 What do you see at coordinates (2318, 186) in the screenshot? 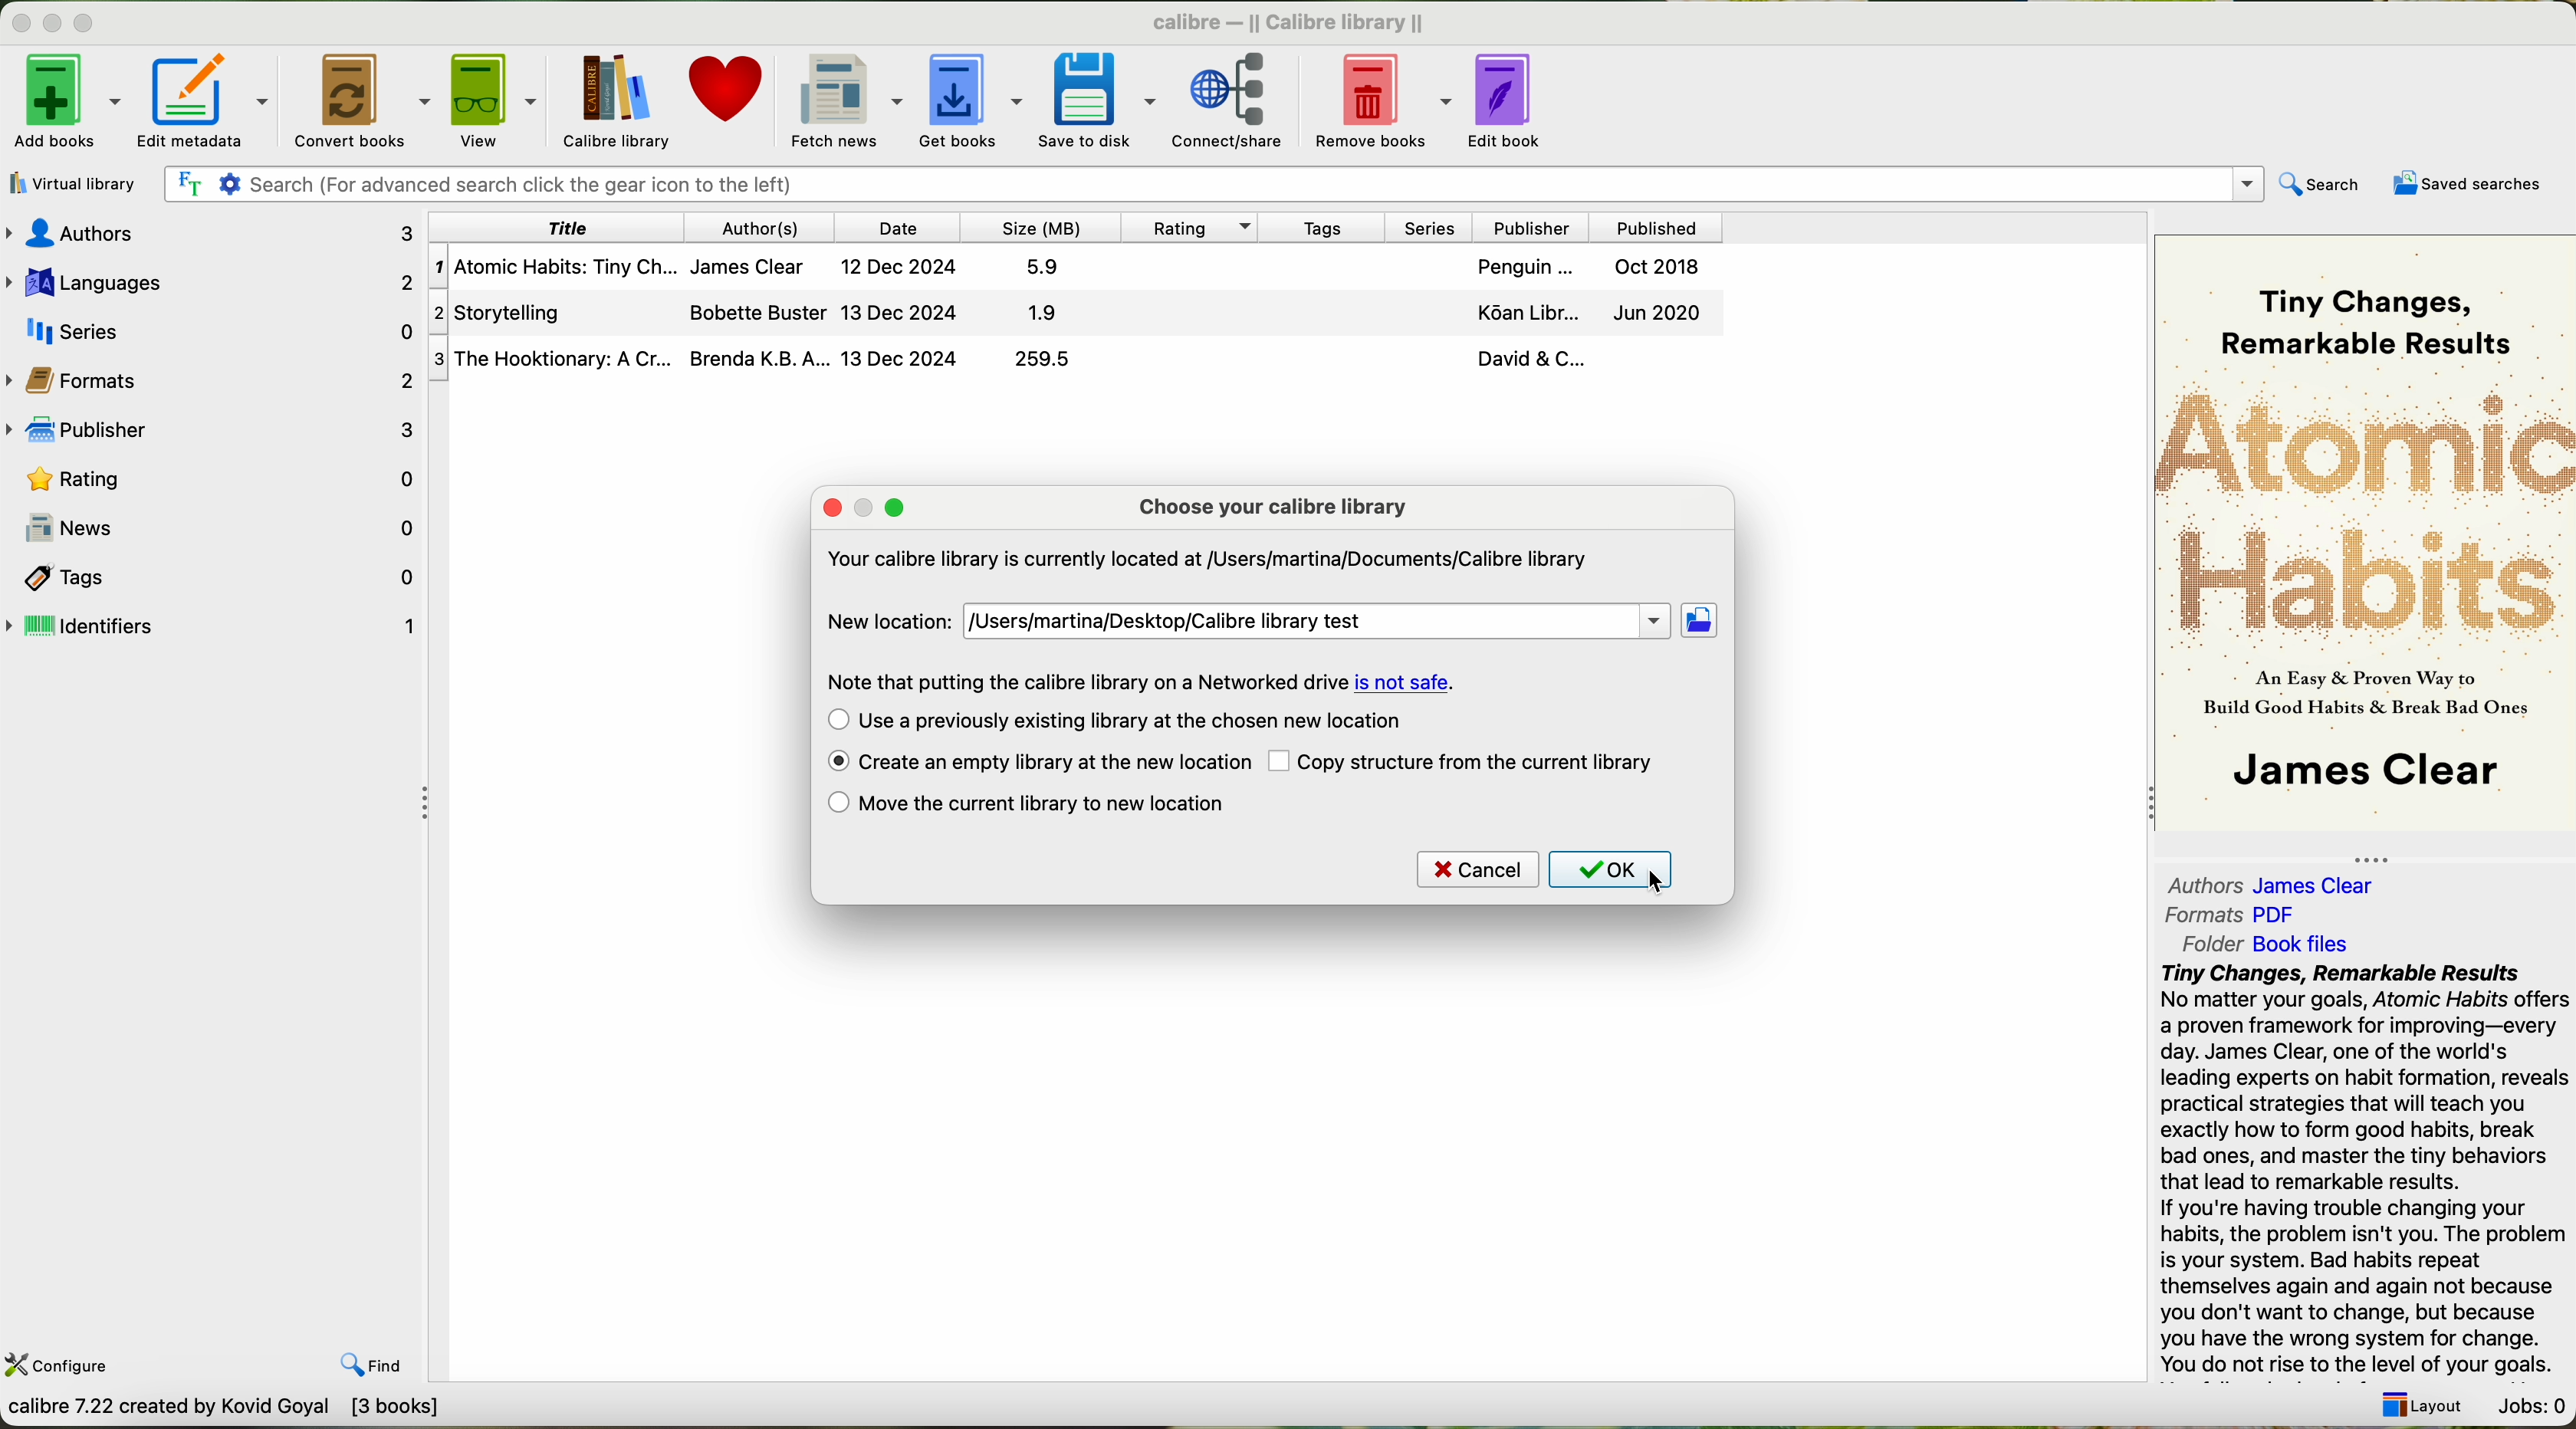
I see `search` at bounding box center [2318, 186].